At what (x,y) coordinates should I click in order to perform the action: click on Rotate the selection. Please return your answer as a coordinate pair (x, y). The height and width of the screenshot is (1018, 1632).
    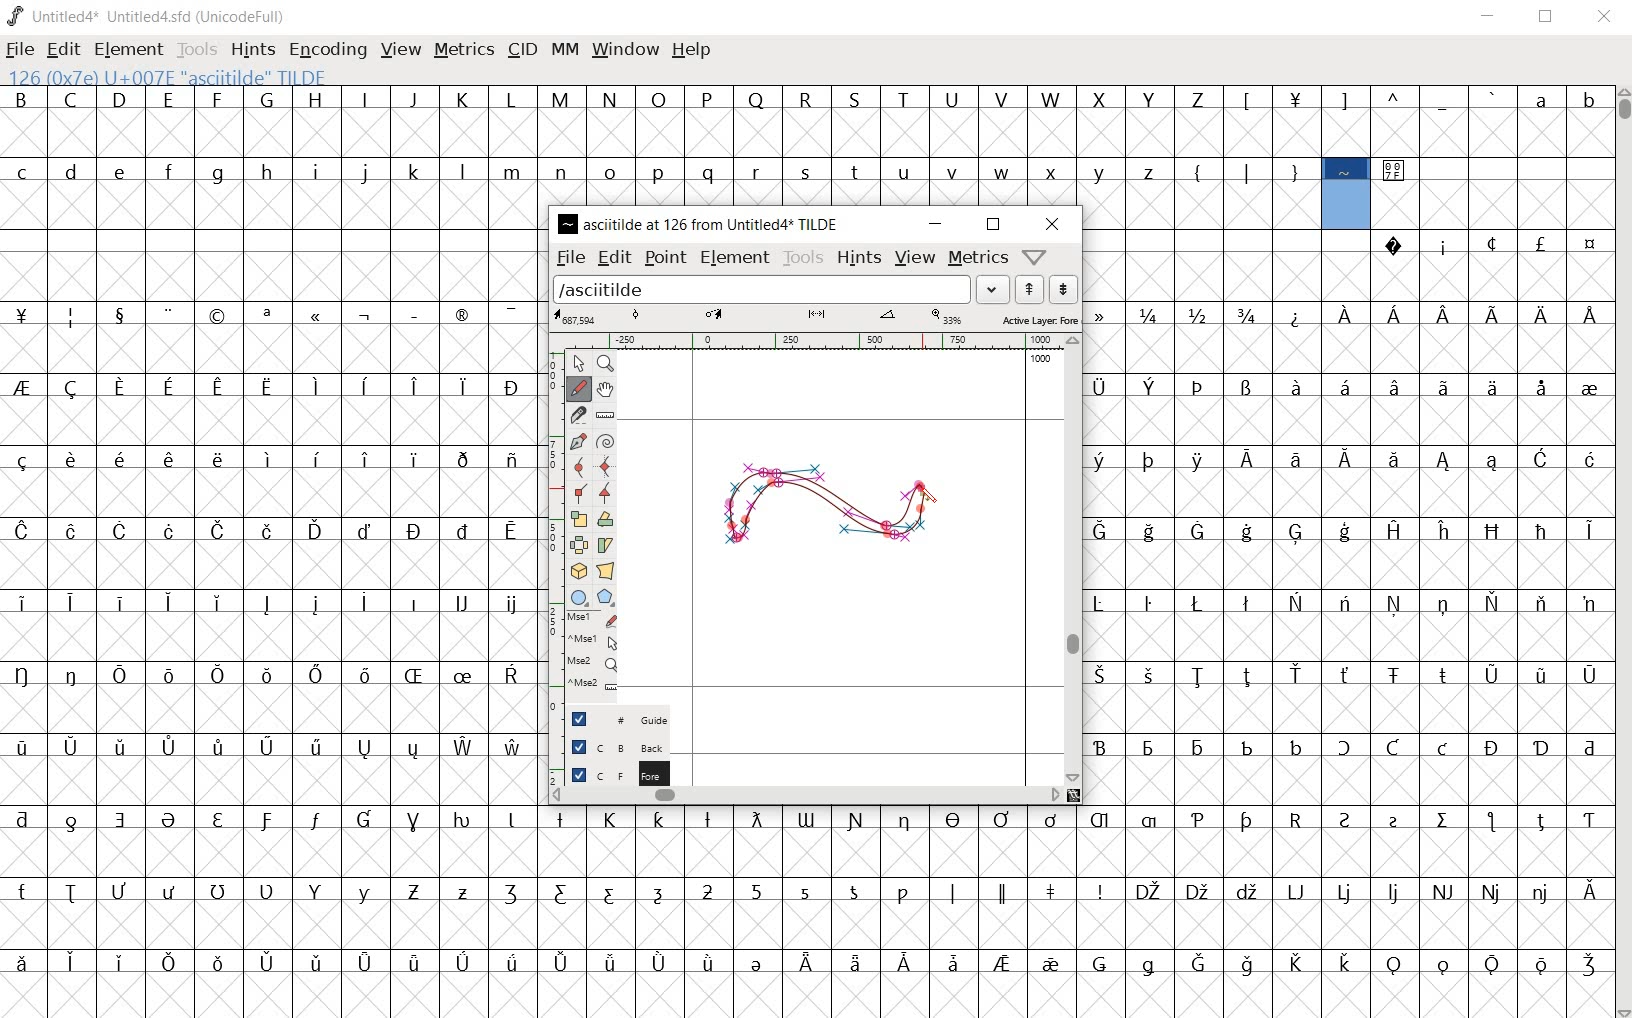
    Looking at the image, I should click on (605, 545).